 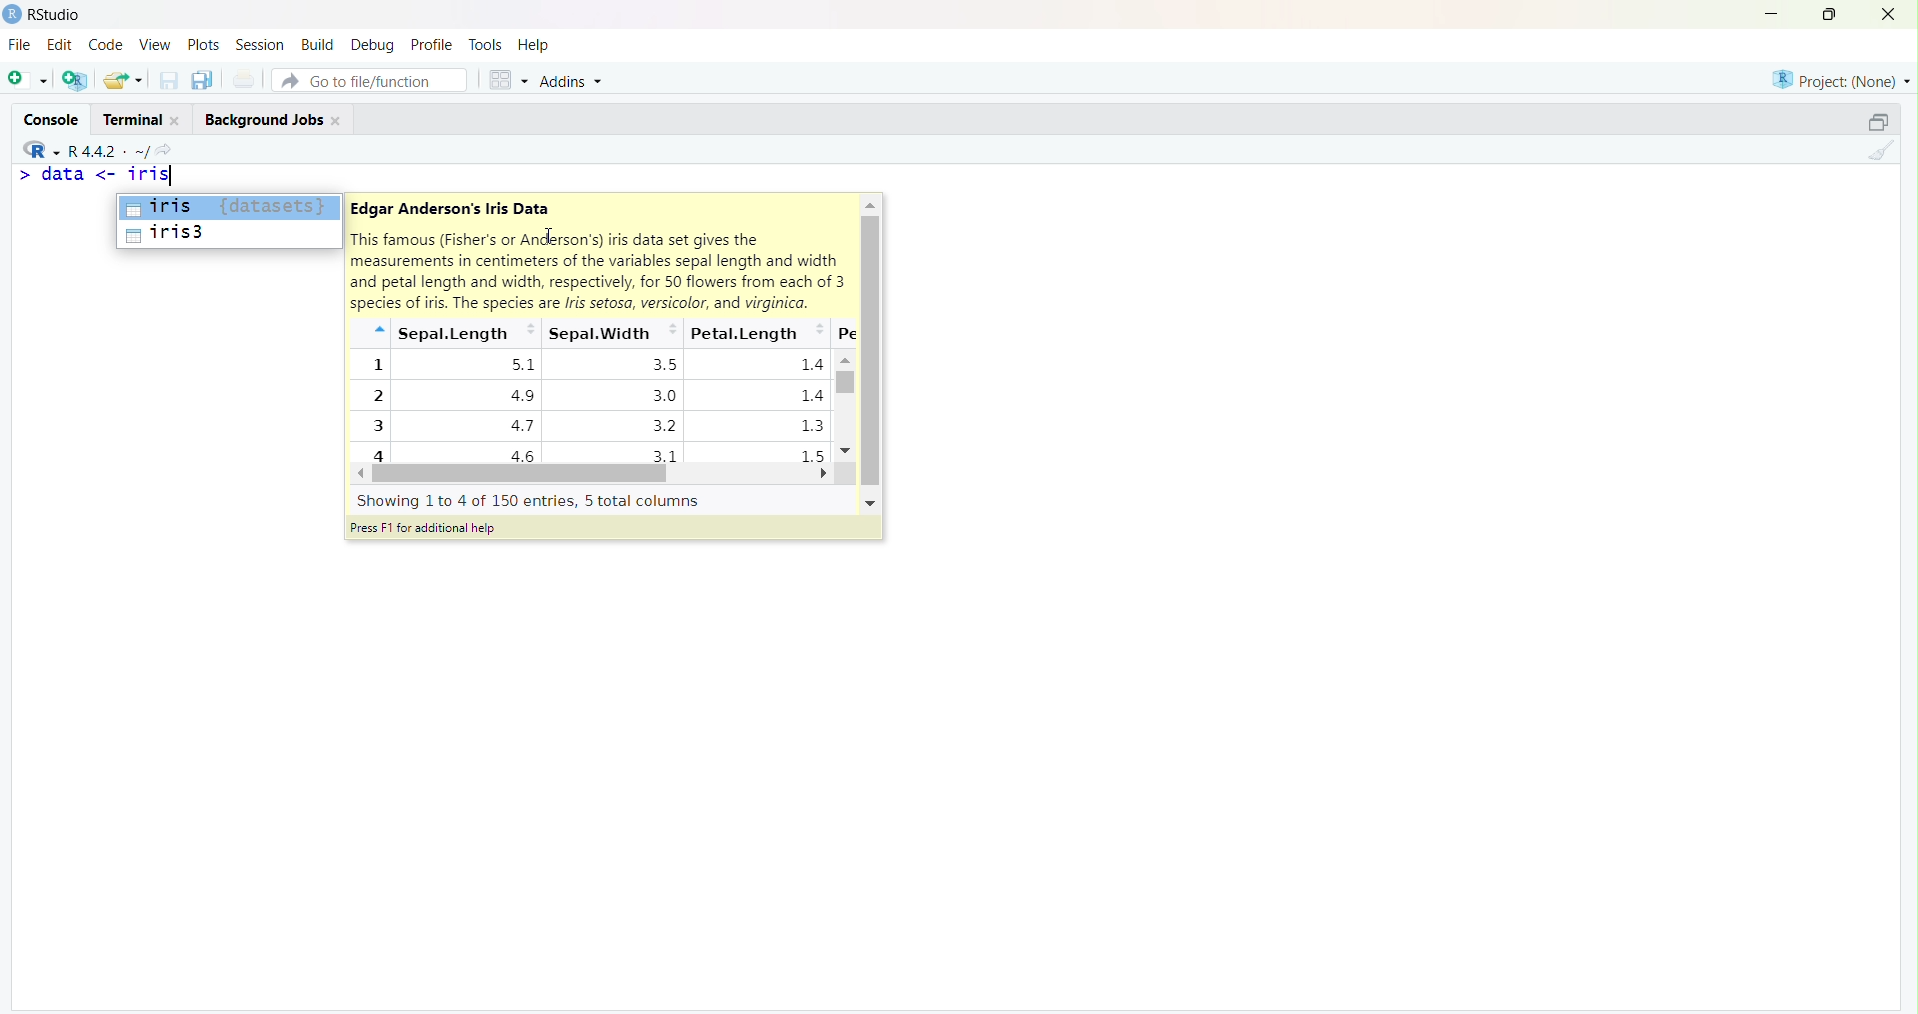 What do you see at coordinates (76, 77) in the screenshot?
I see `Create a project` at bounding box center [76, 77].